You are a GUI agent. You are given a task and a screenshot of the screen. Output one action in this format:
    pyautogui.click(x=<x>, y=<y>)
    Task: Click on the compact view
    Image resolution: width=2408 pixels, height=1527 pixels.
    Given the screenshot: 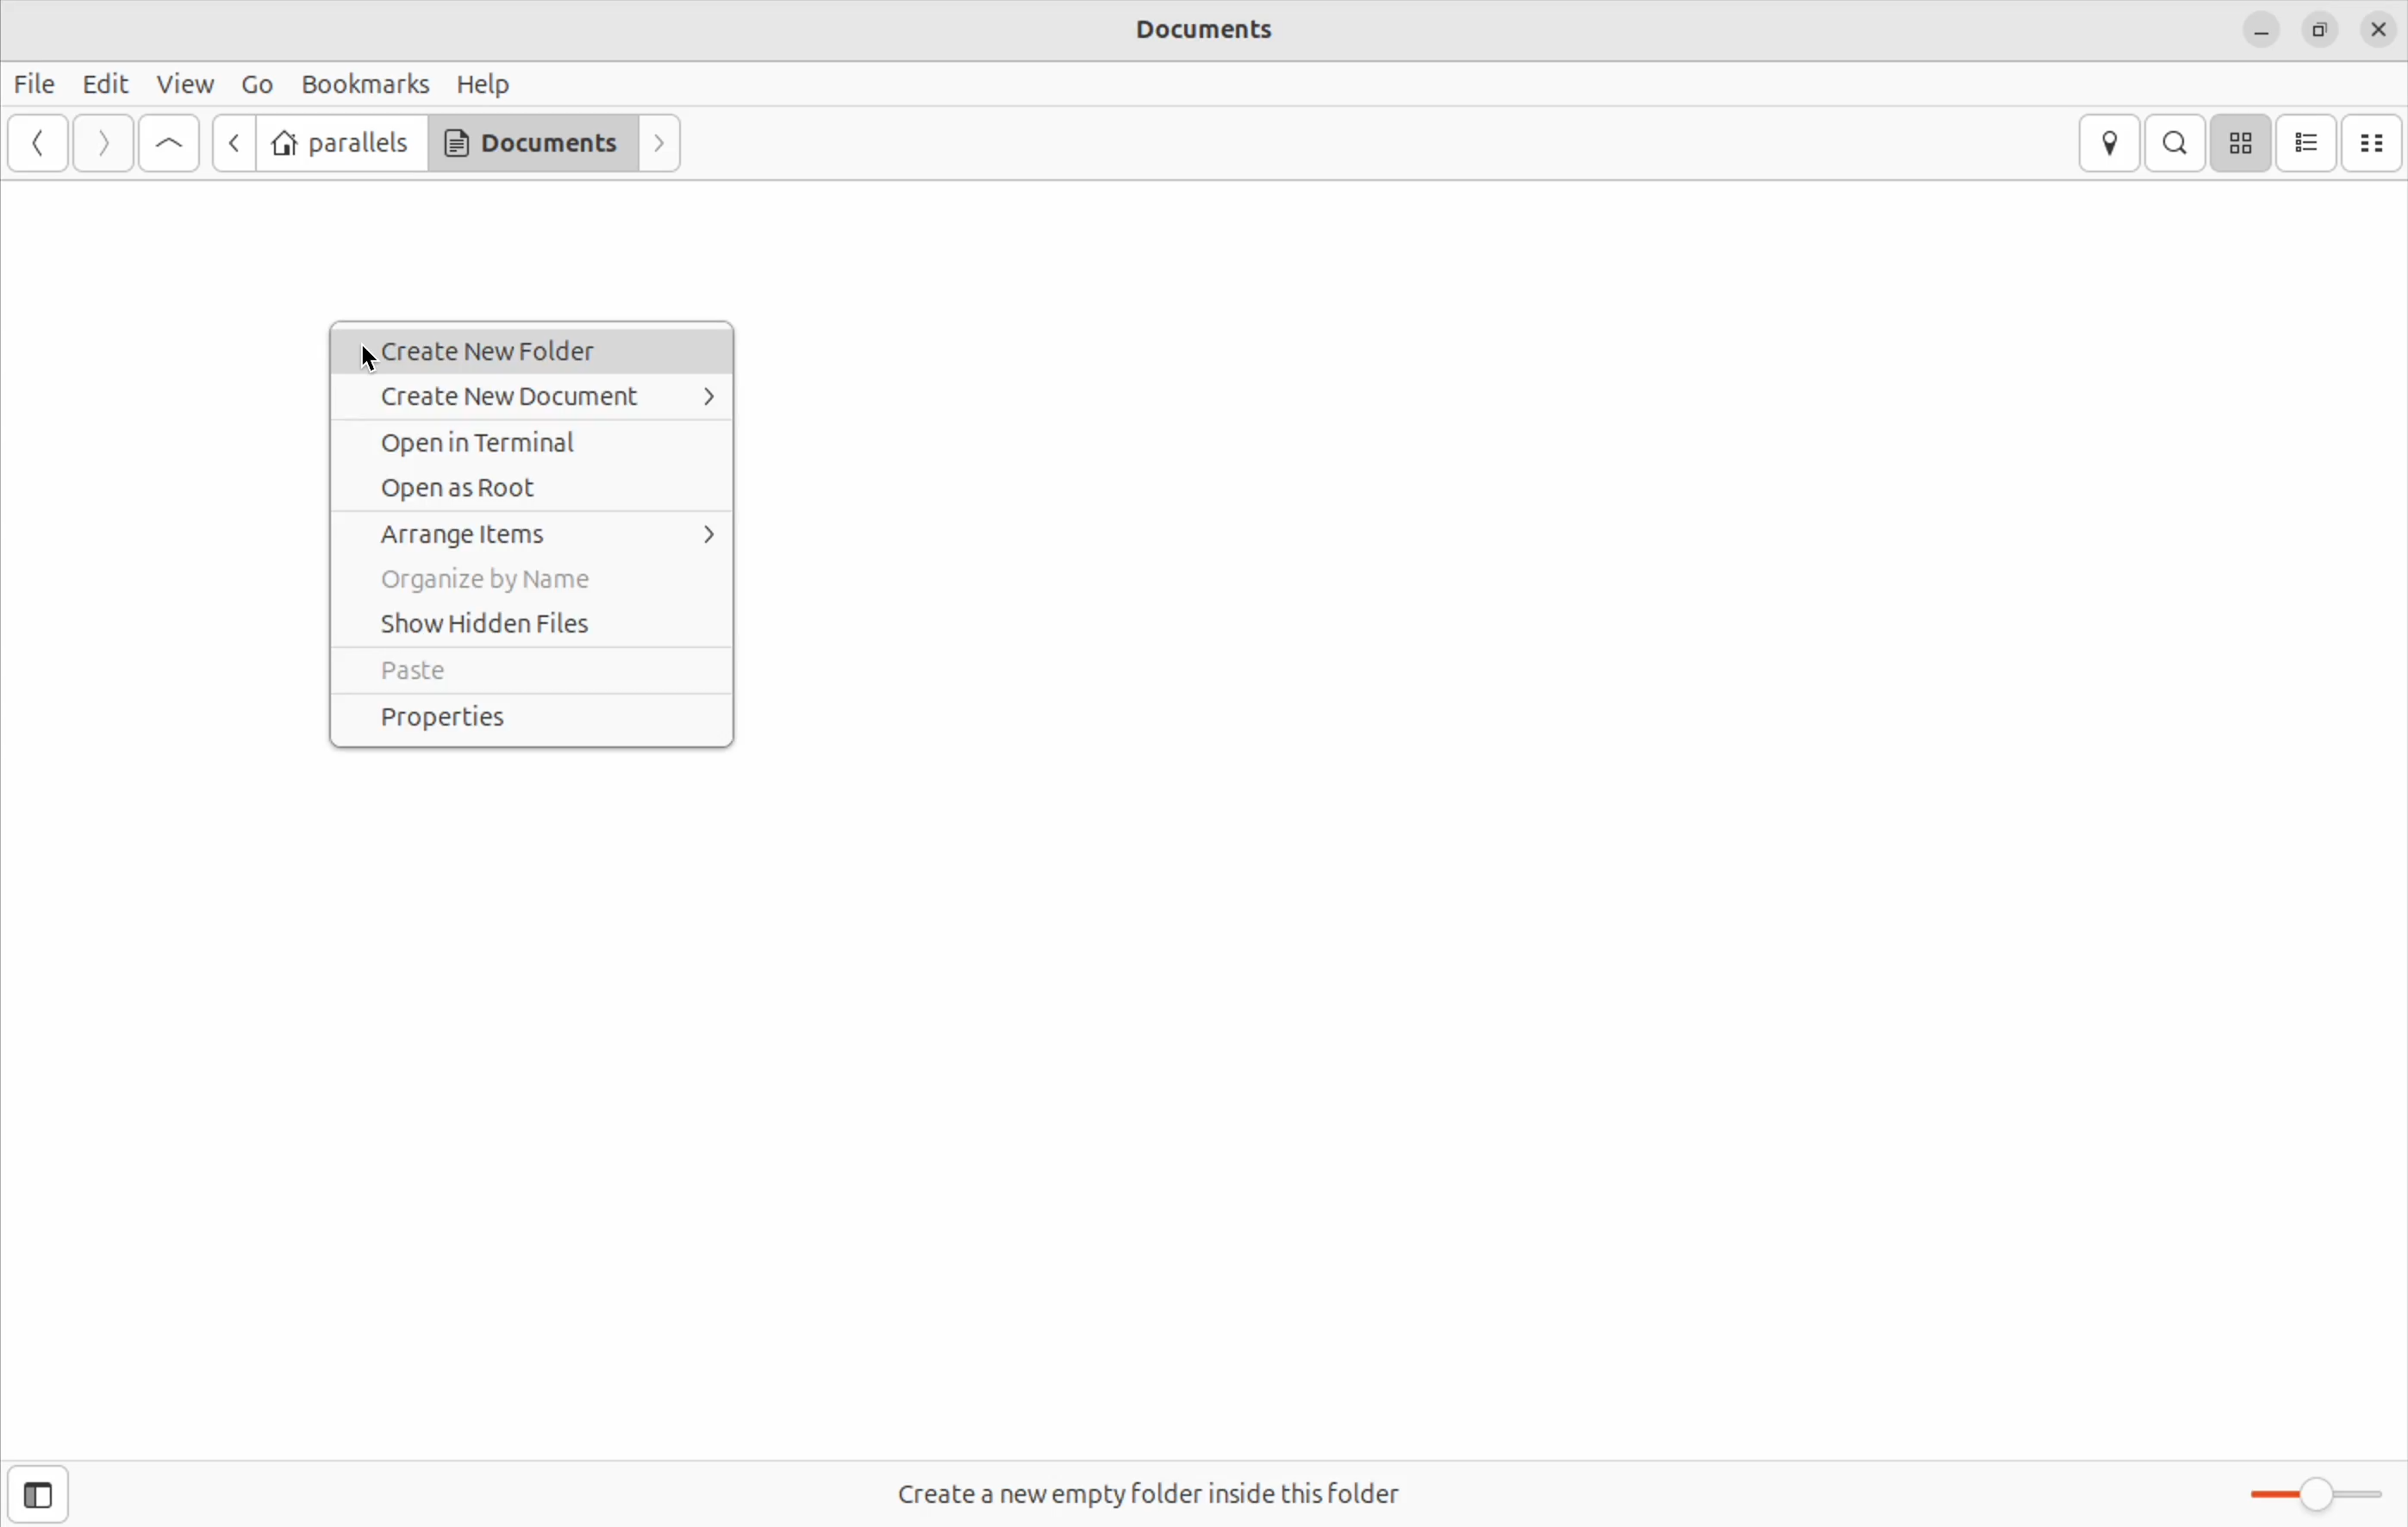 What is the action you would take?
    pyautogui.click(x=2379, y=141)
    